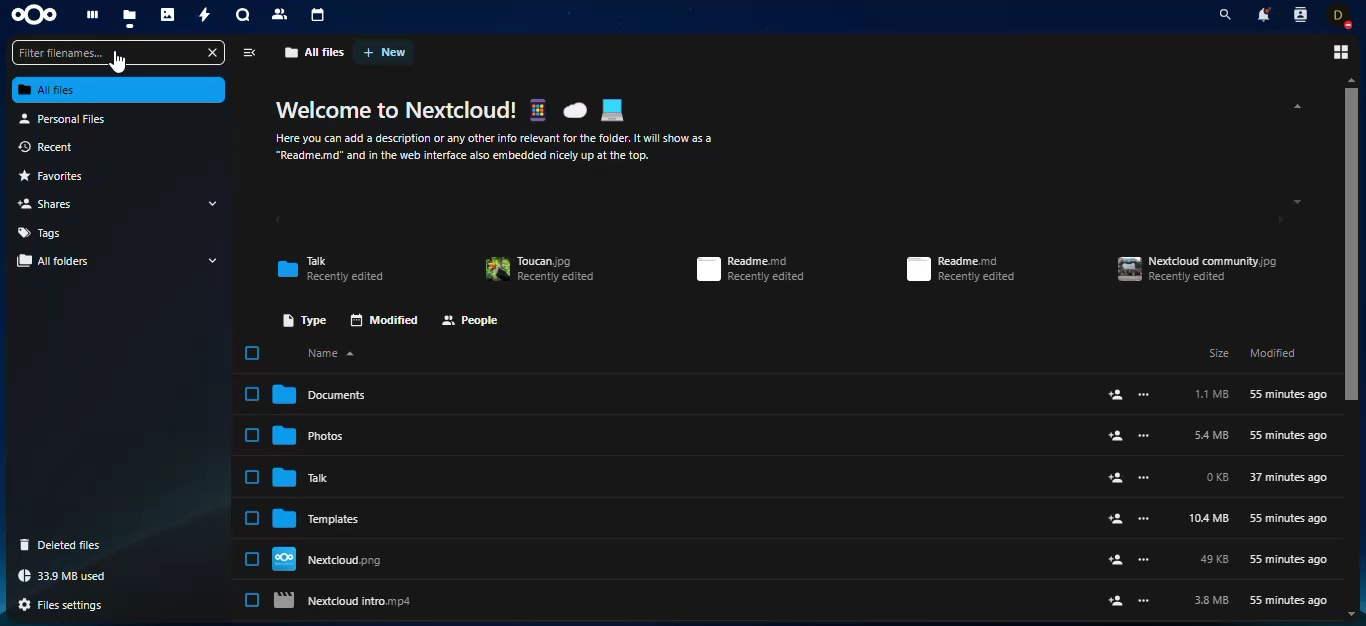  What do you see at coordinates (1263, 560) in the screenshot?
I see `49KB 55 minutes ago` at bounding box center [1263, 560].